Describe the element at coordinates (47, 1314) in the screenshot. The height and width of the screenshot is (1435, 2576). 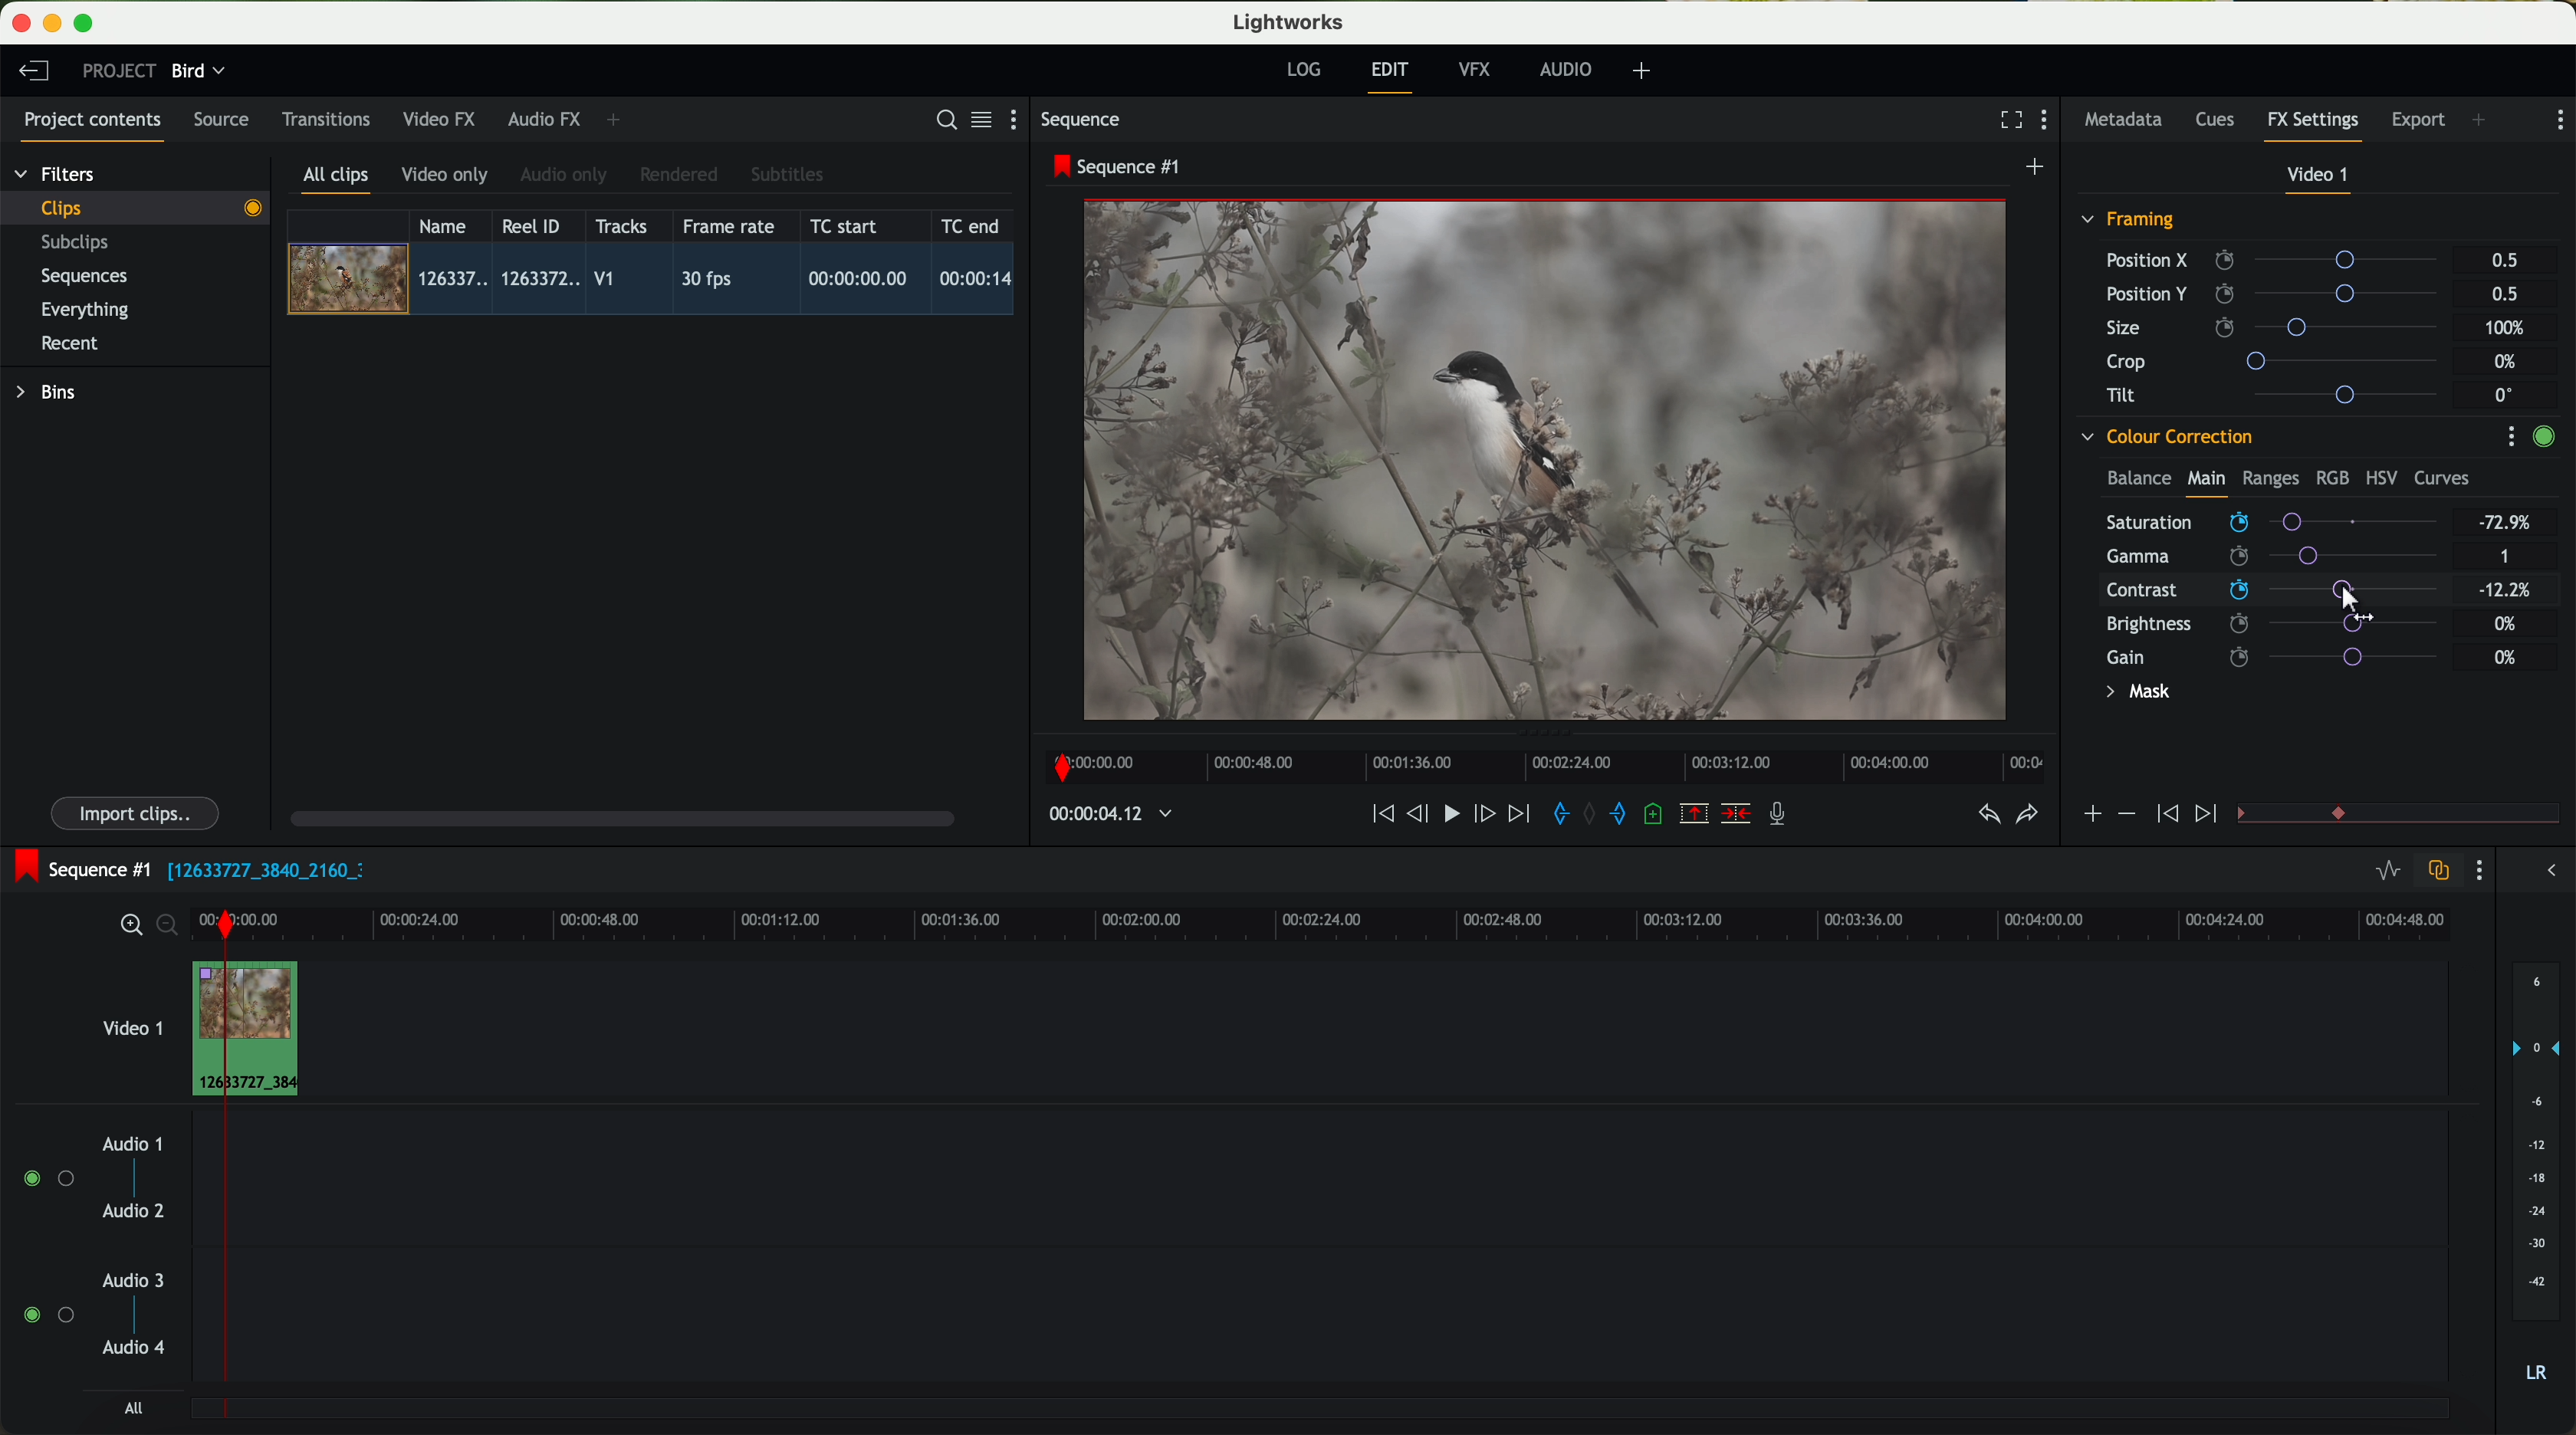
I see `enable audio` at that location.